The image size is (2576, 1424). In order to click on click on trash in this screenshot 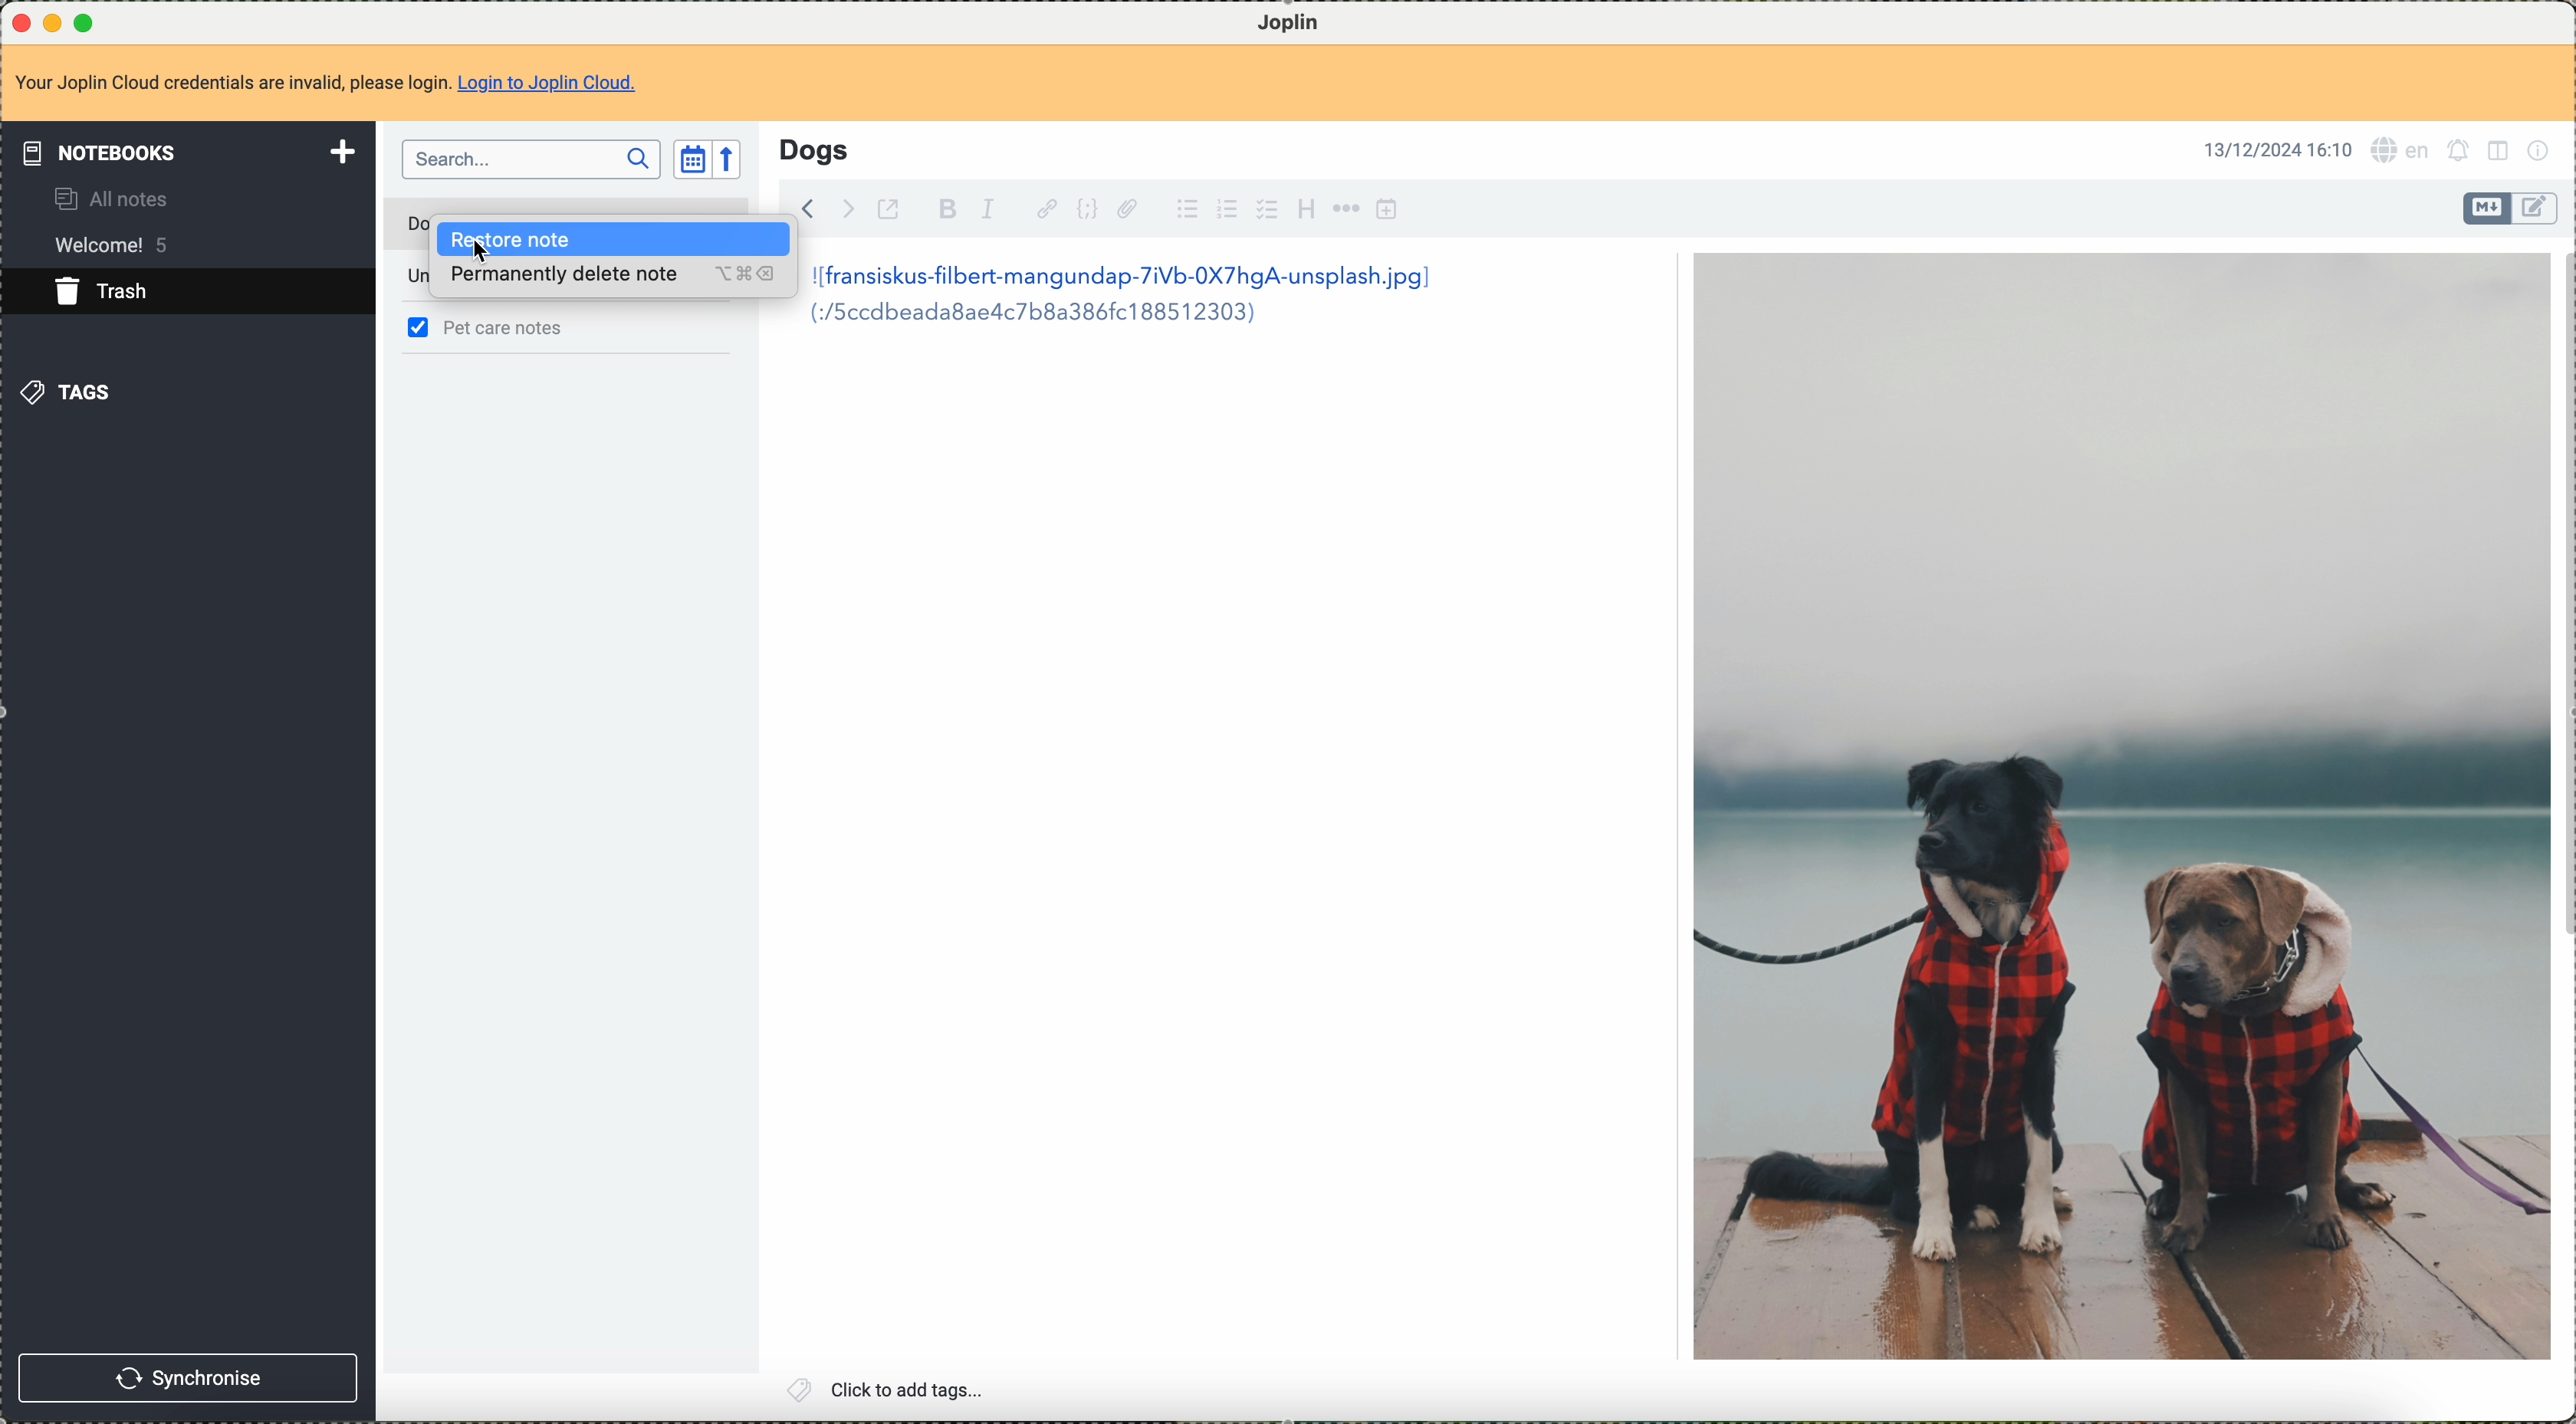, I will do `click(156, 298)`.